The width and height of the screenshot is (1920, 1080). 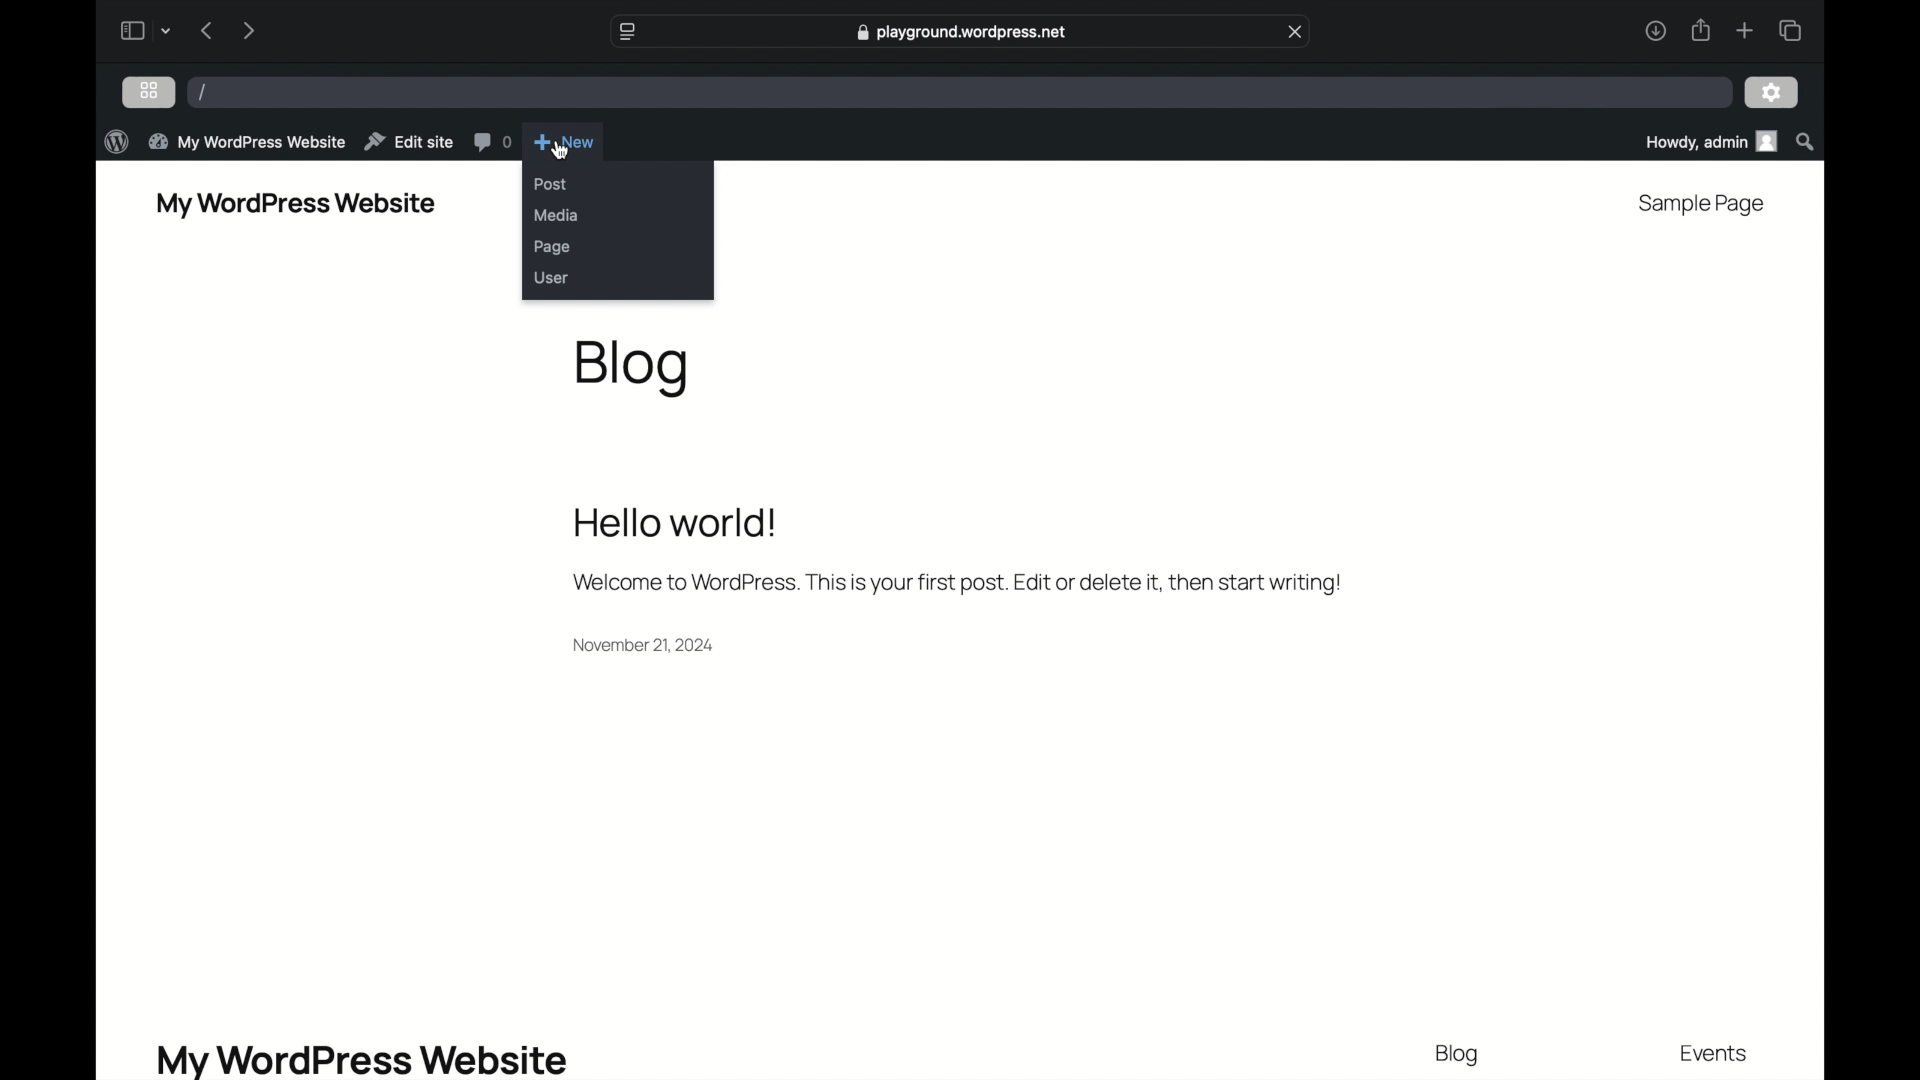 I want to click on Welcome message, so click(x=954, y=582).